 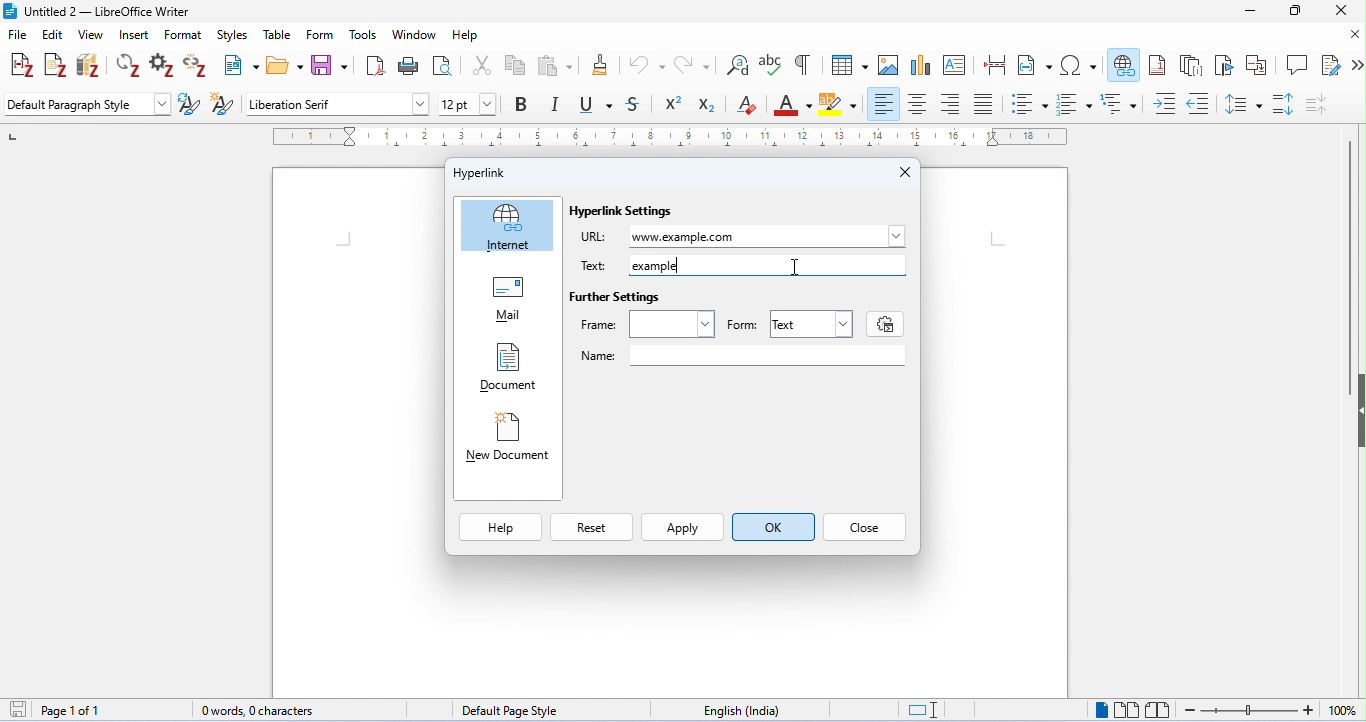 What do you see at coordinates (482, 64) in the screenshot?
I see `cut` at bounding box center [482, 64].